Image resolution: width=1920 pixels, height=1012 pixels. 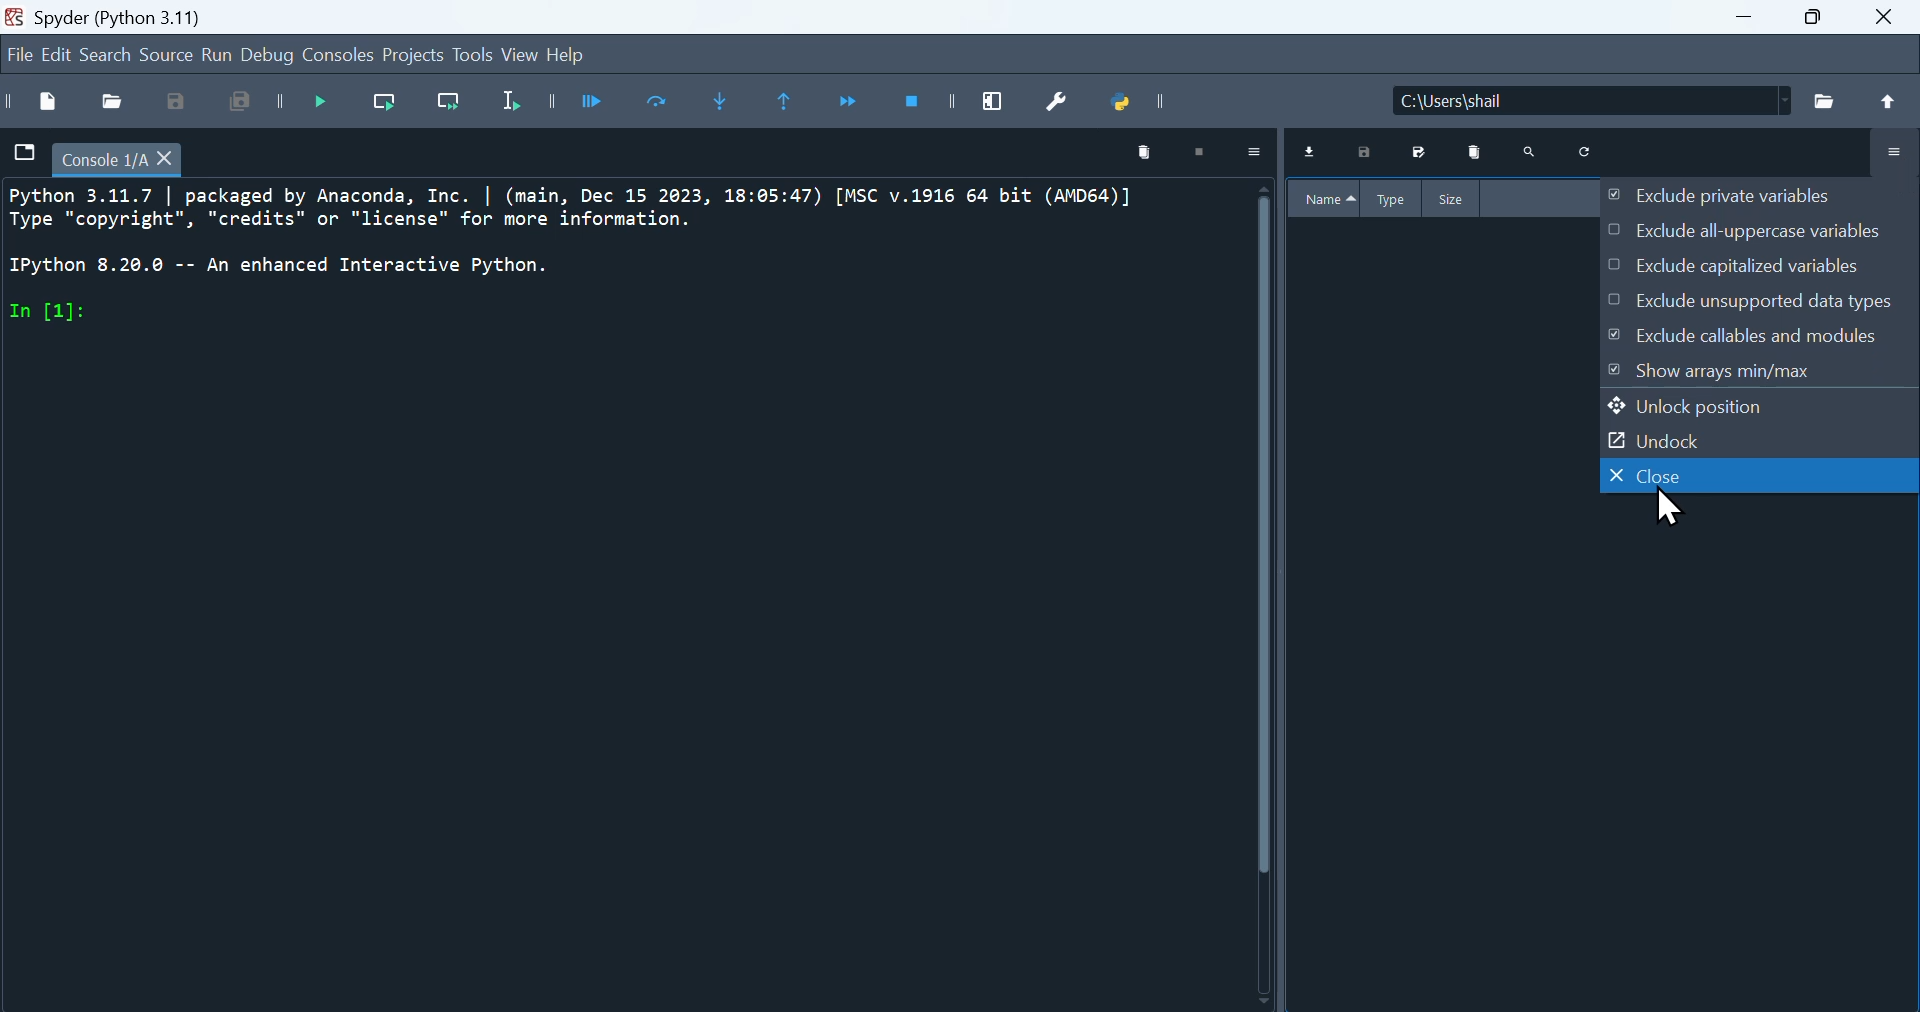 I want to click on Stop debugging, so click(x=925, y=105).